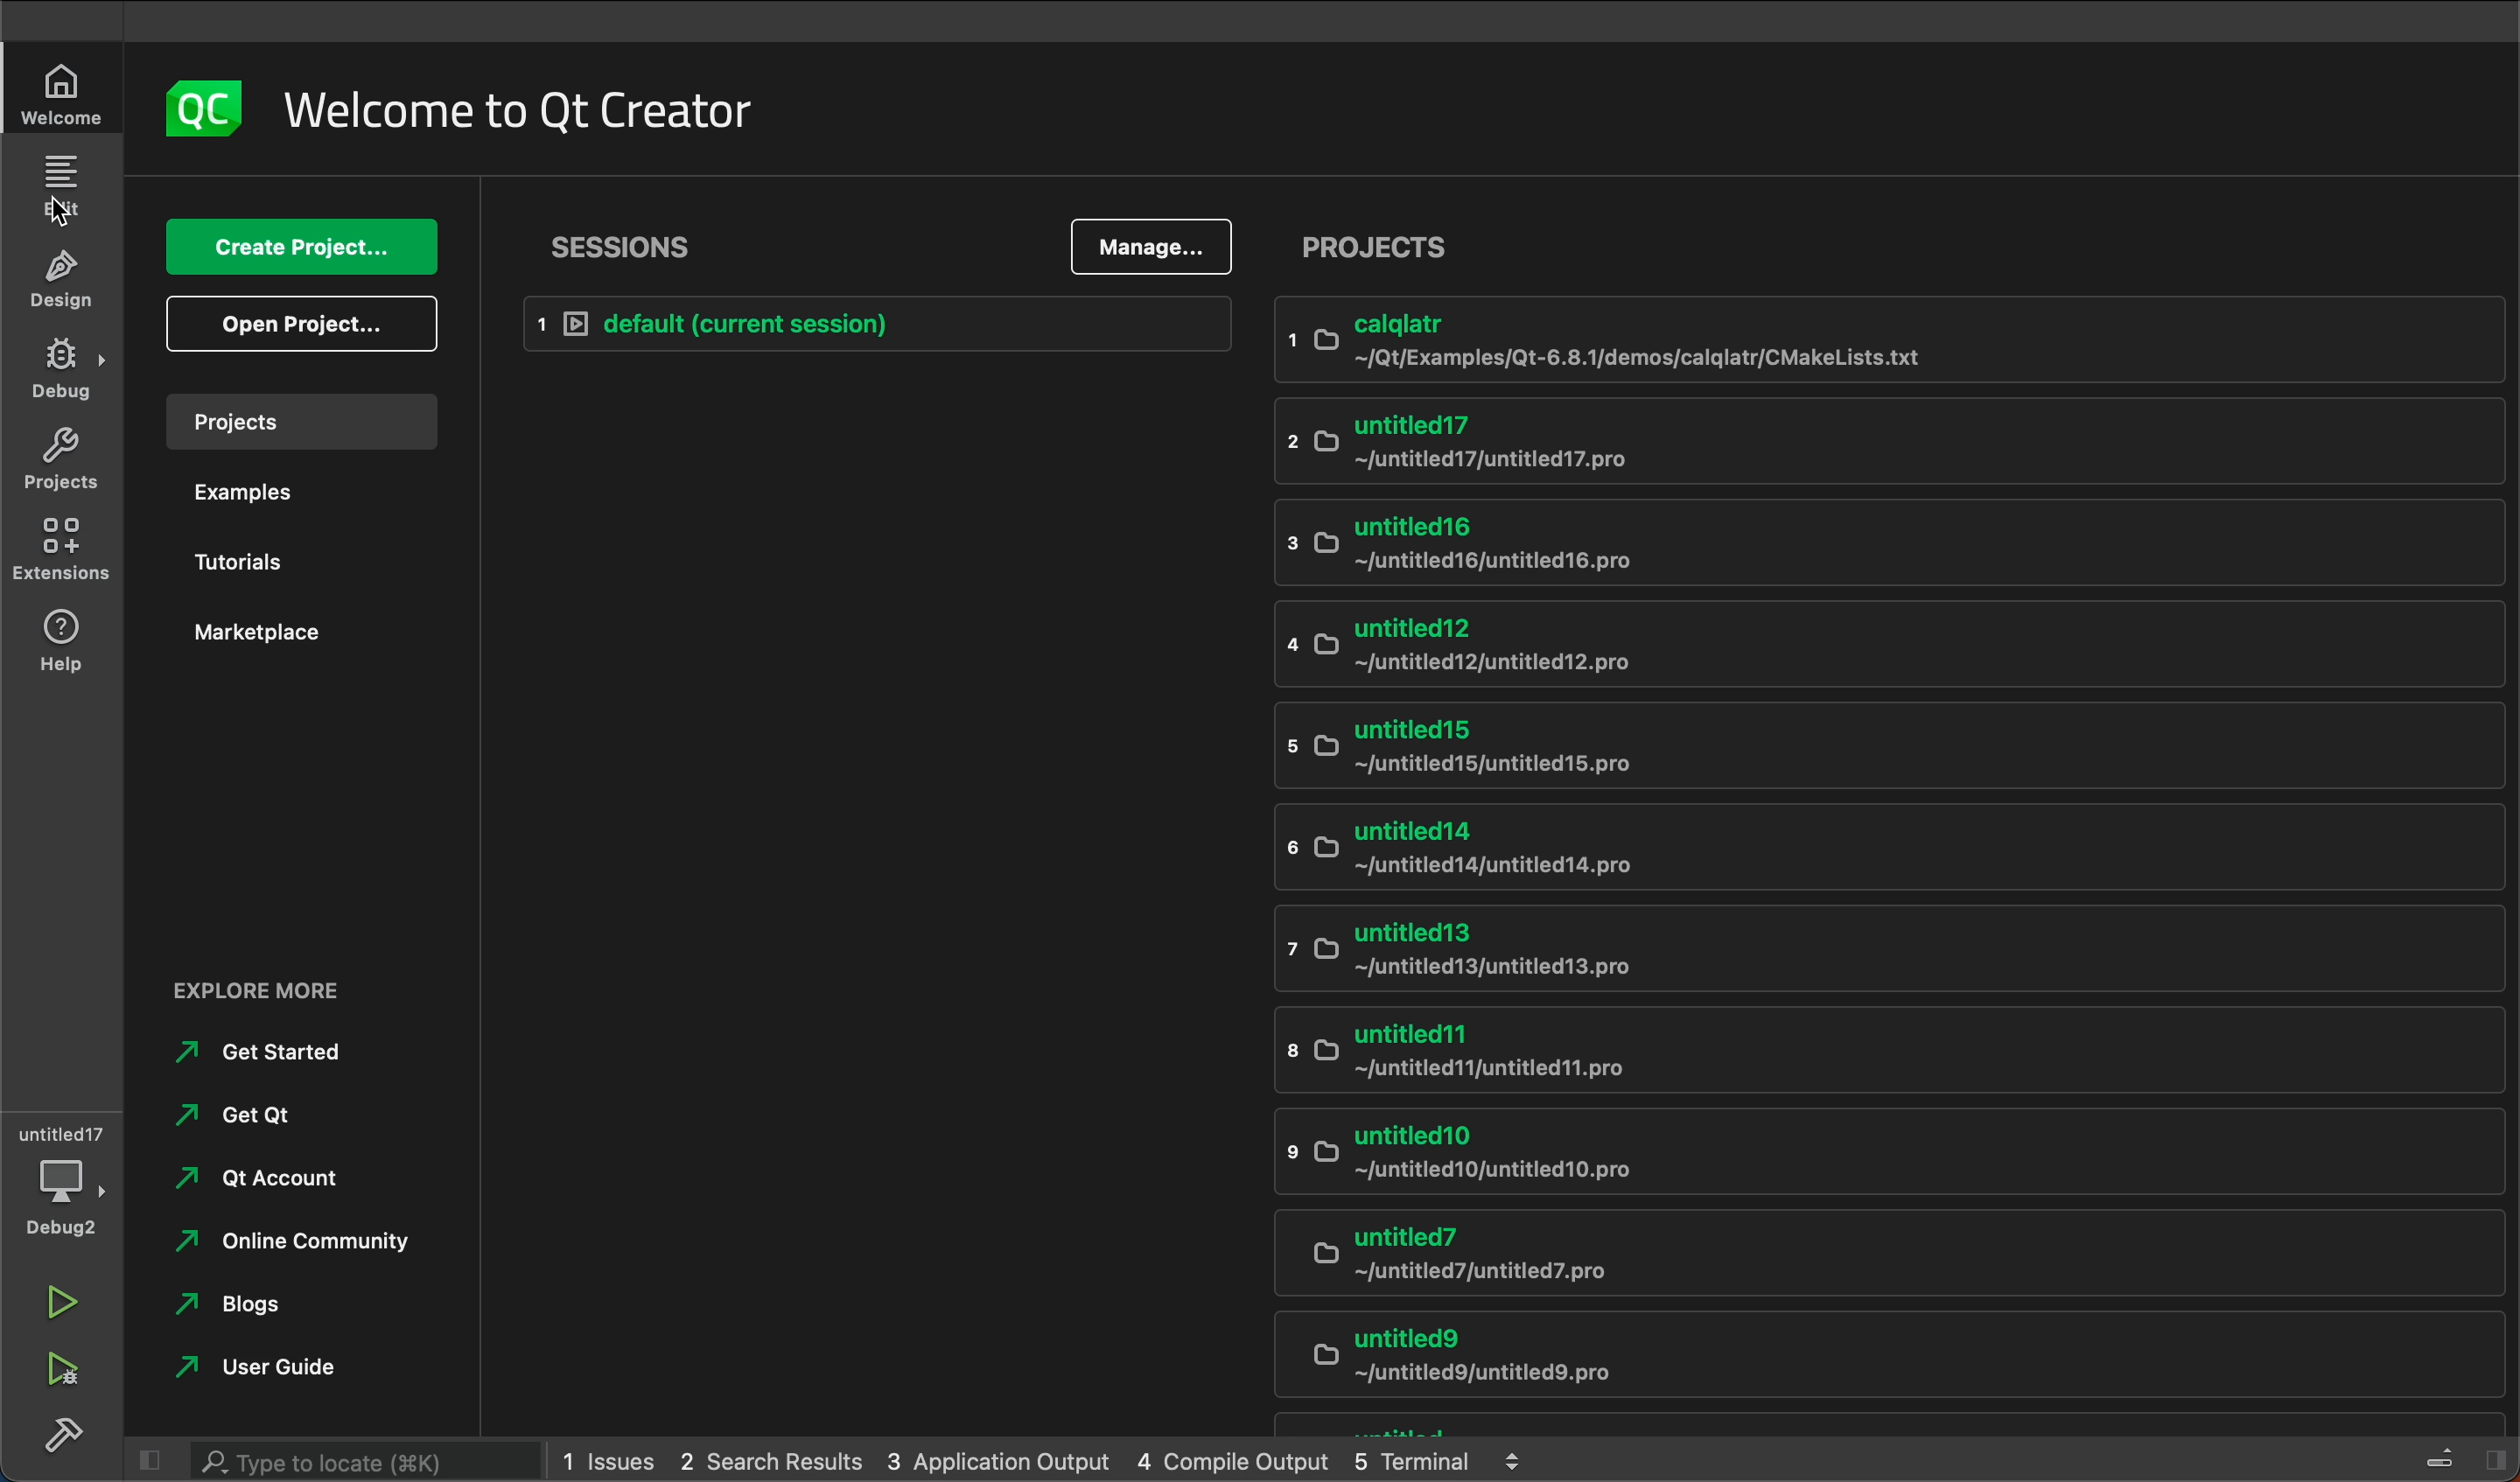 The image size is (2520, 1482). What do you see at coordinates (1648, 1356) in the screenshot?
I see `untitled9` at bounding box center [1648, 1356].